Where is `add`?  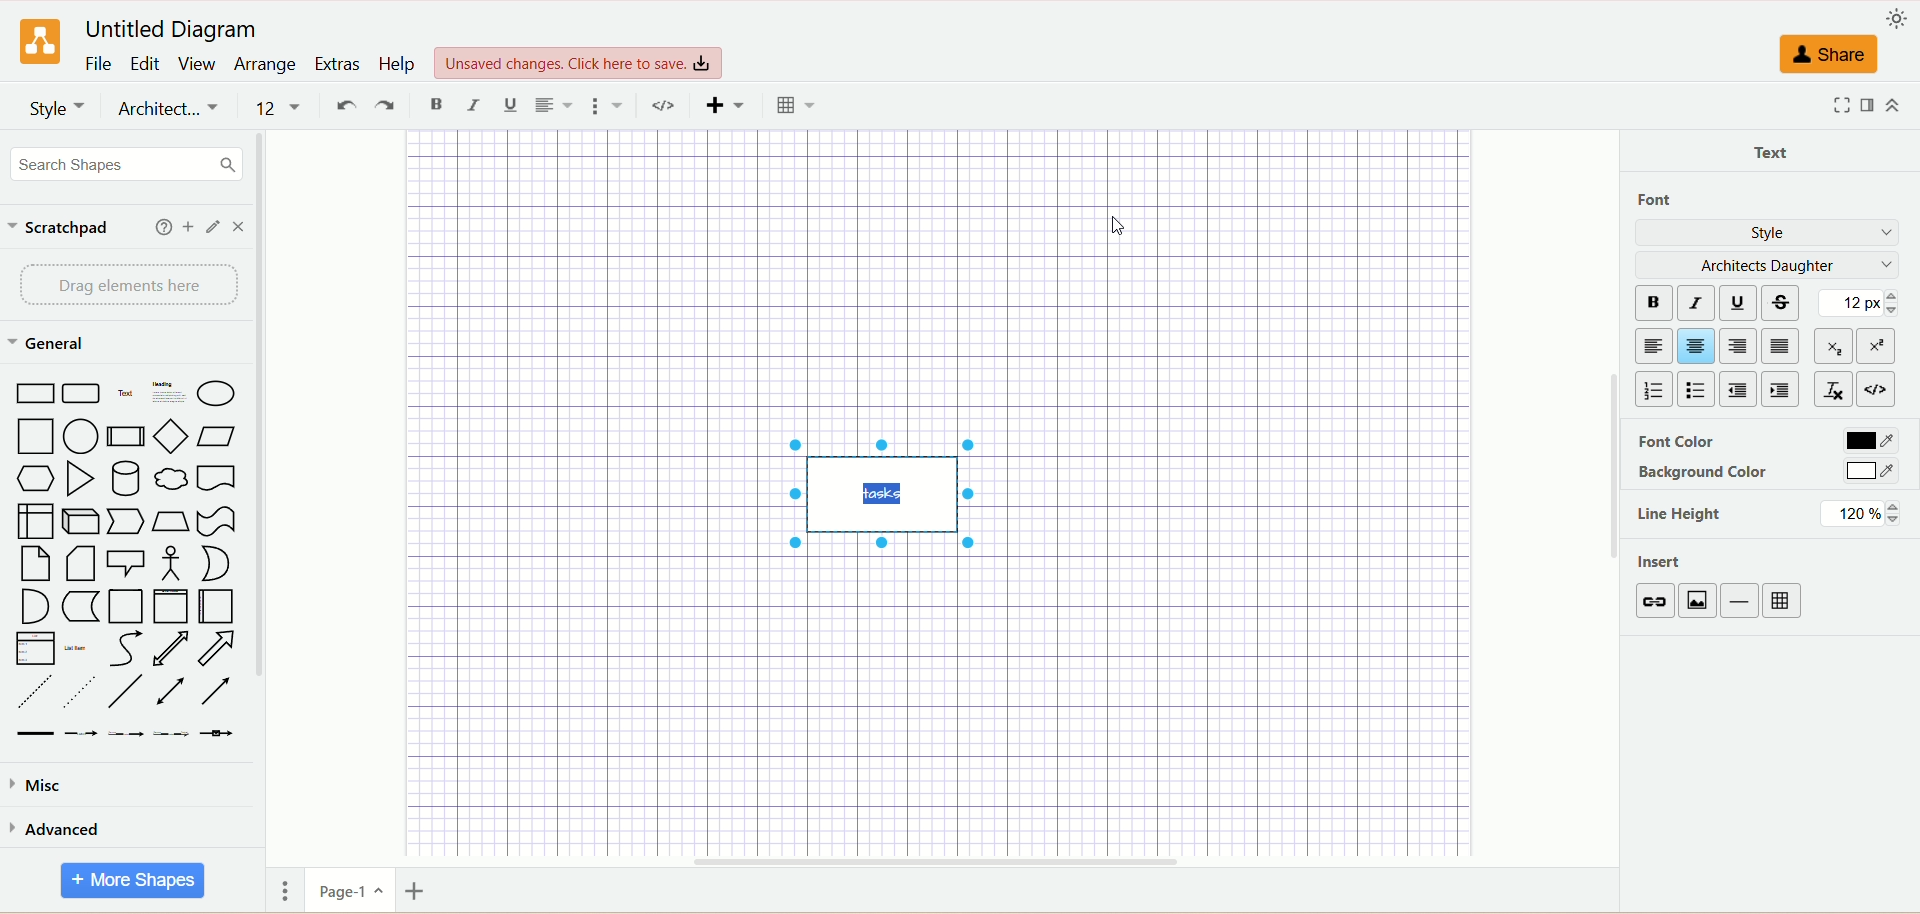
add is located at coordinates (189, 226).